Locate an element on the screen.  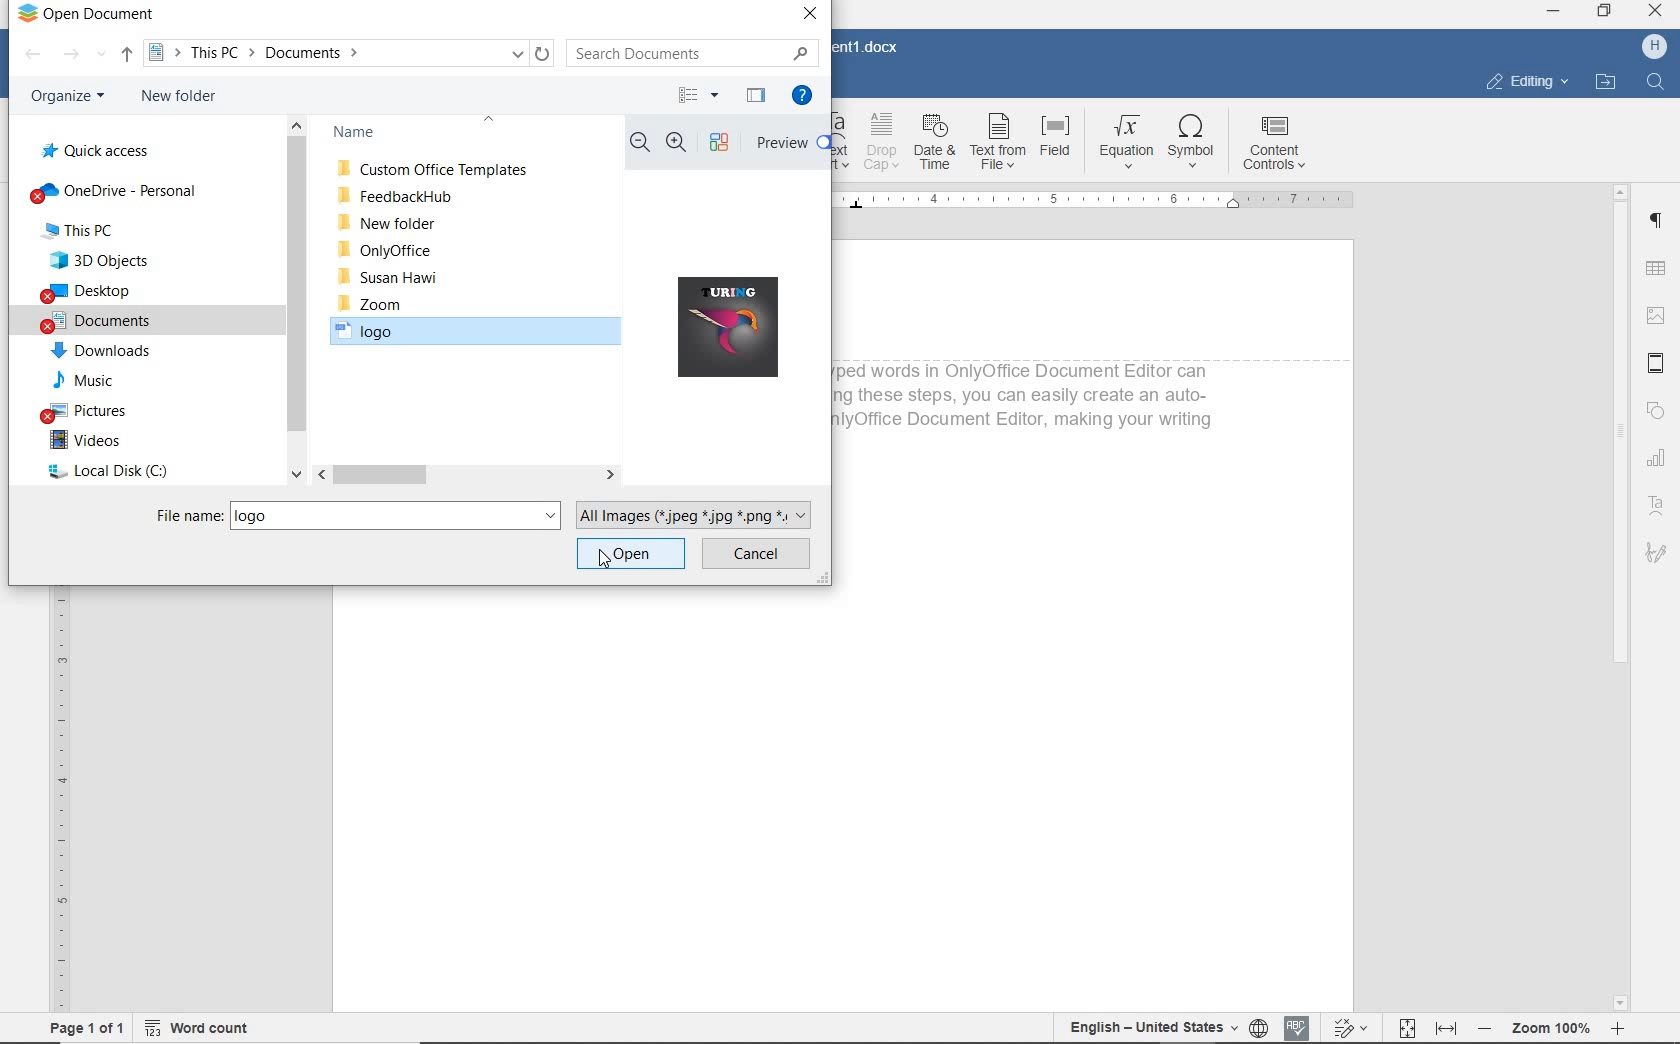
CONTENT CONTROLS is located at coordinates (1278, 144).